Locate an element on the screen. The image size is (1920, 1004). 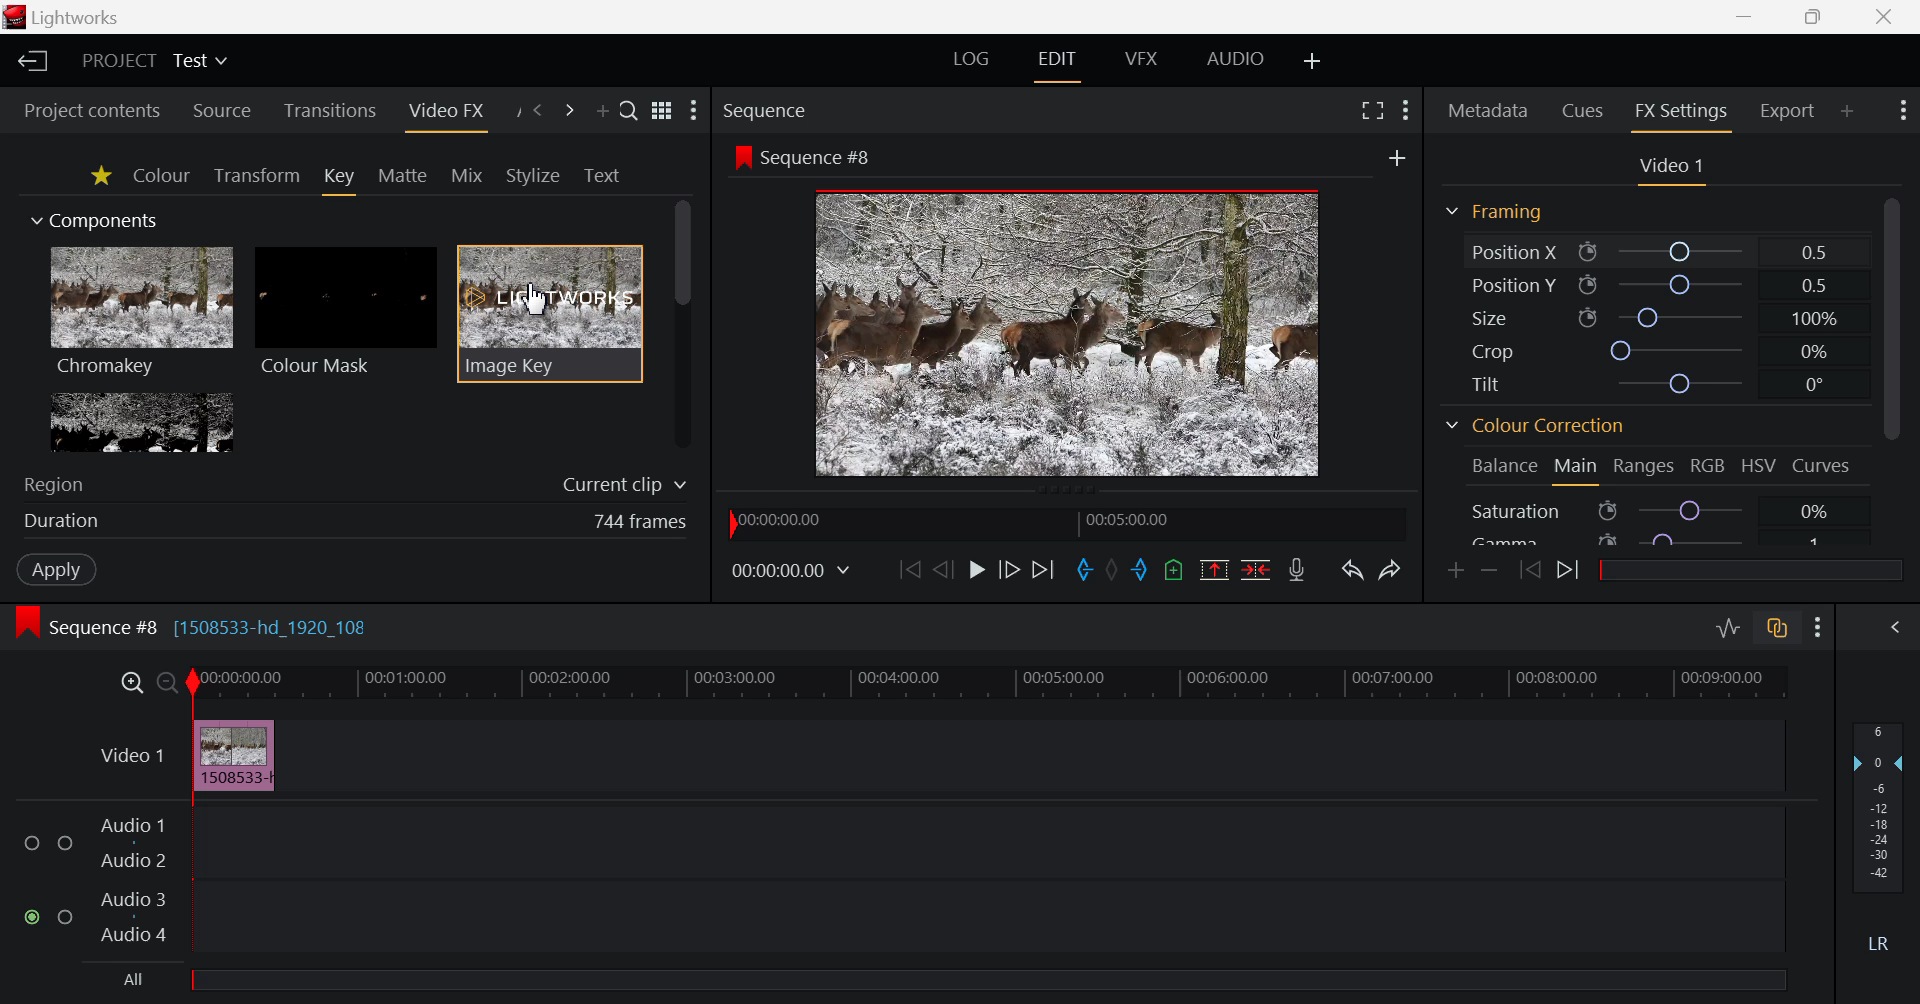
Mark In is located at coordinates (1086, 572).